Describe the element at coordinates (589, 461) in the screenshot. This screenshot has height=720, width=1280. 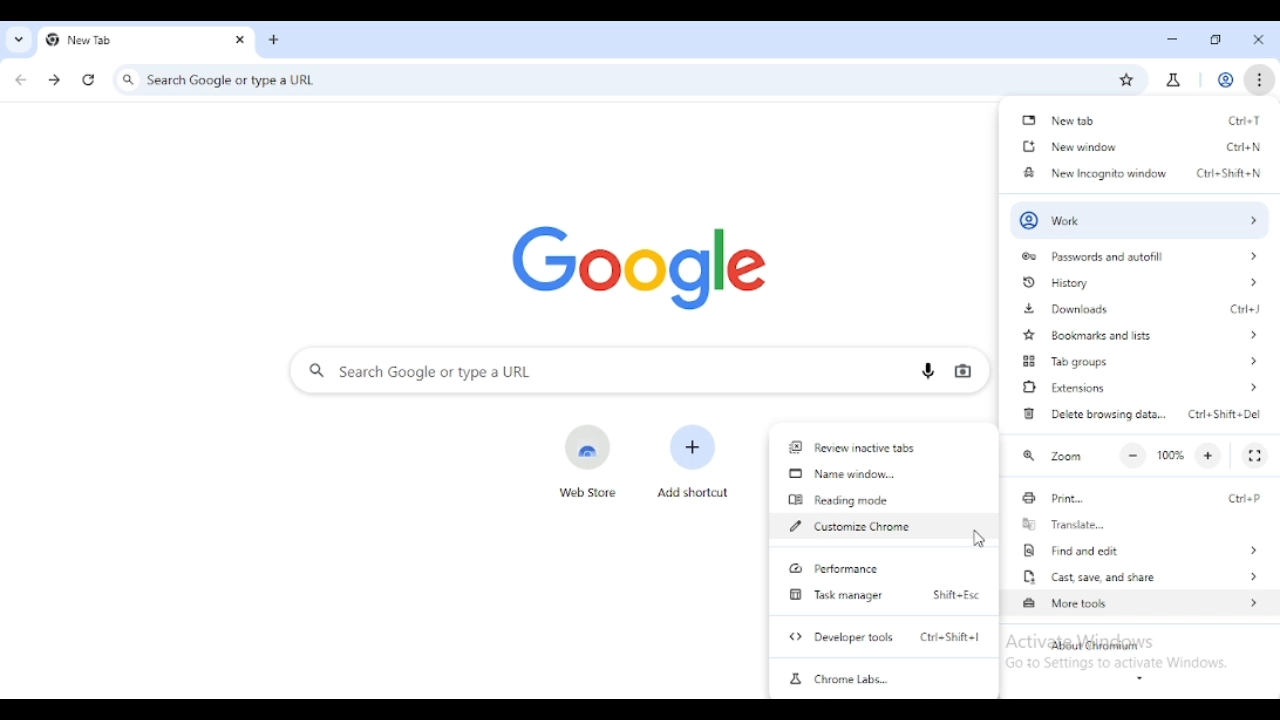
I see `web store` at that location.